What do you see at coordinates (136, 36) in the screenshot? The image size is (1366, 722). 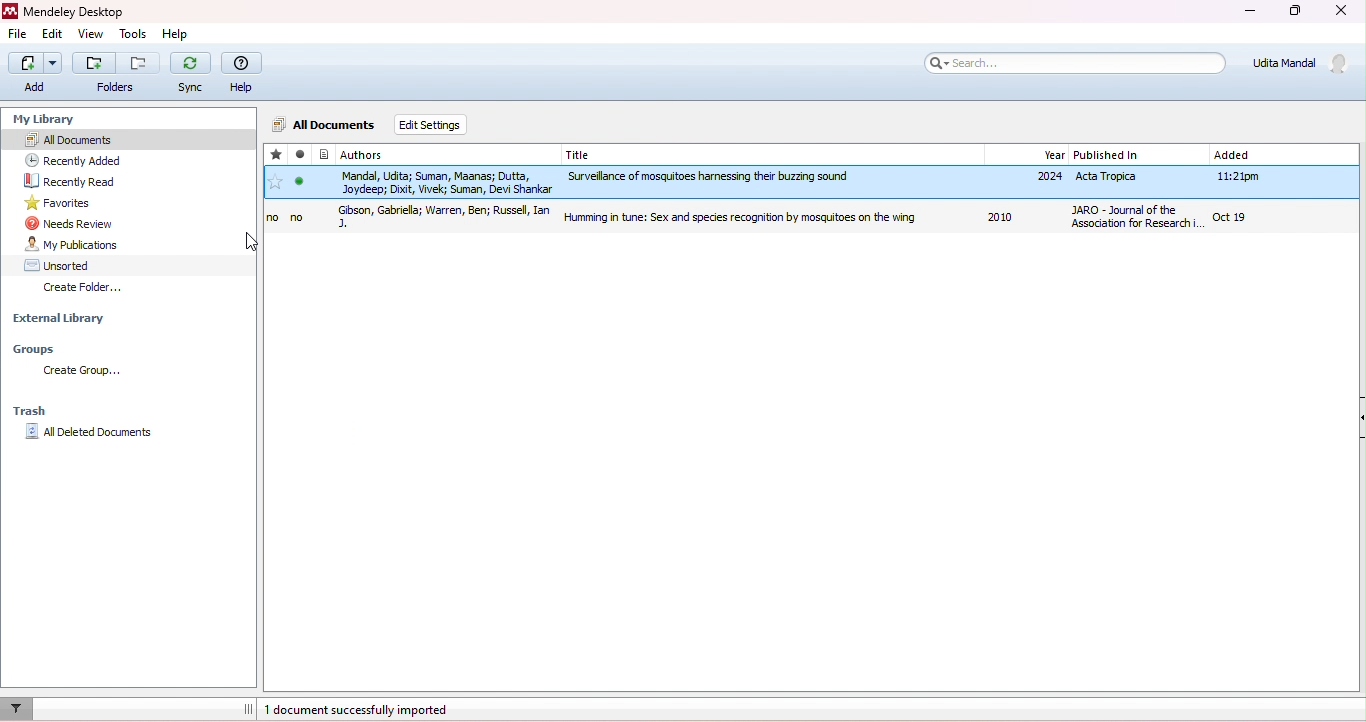 I see `tools` at bounding box center [136, 36].